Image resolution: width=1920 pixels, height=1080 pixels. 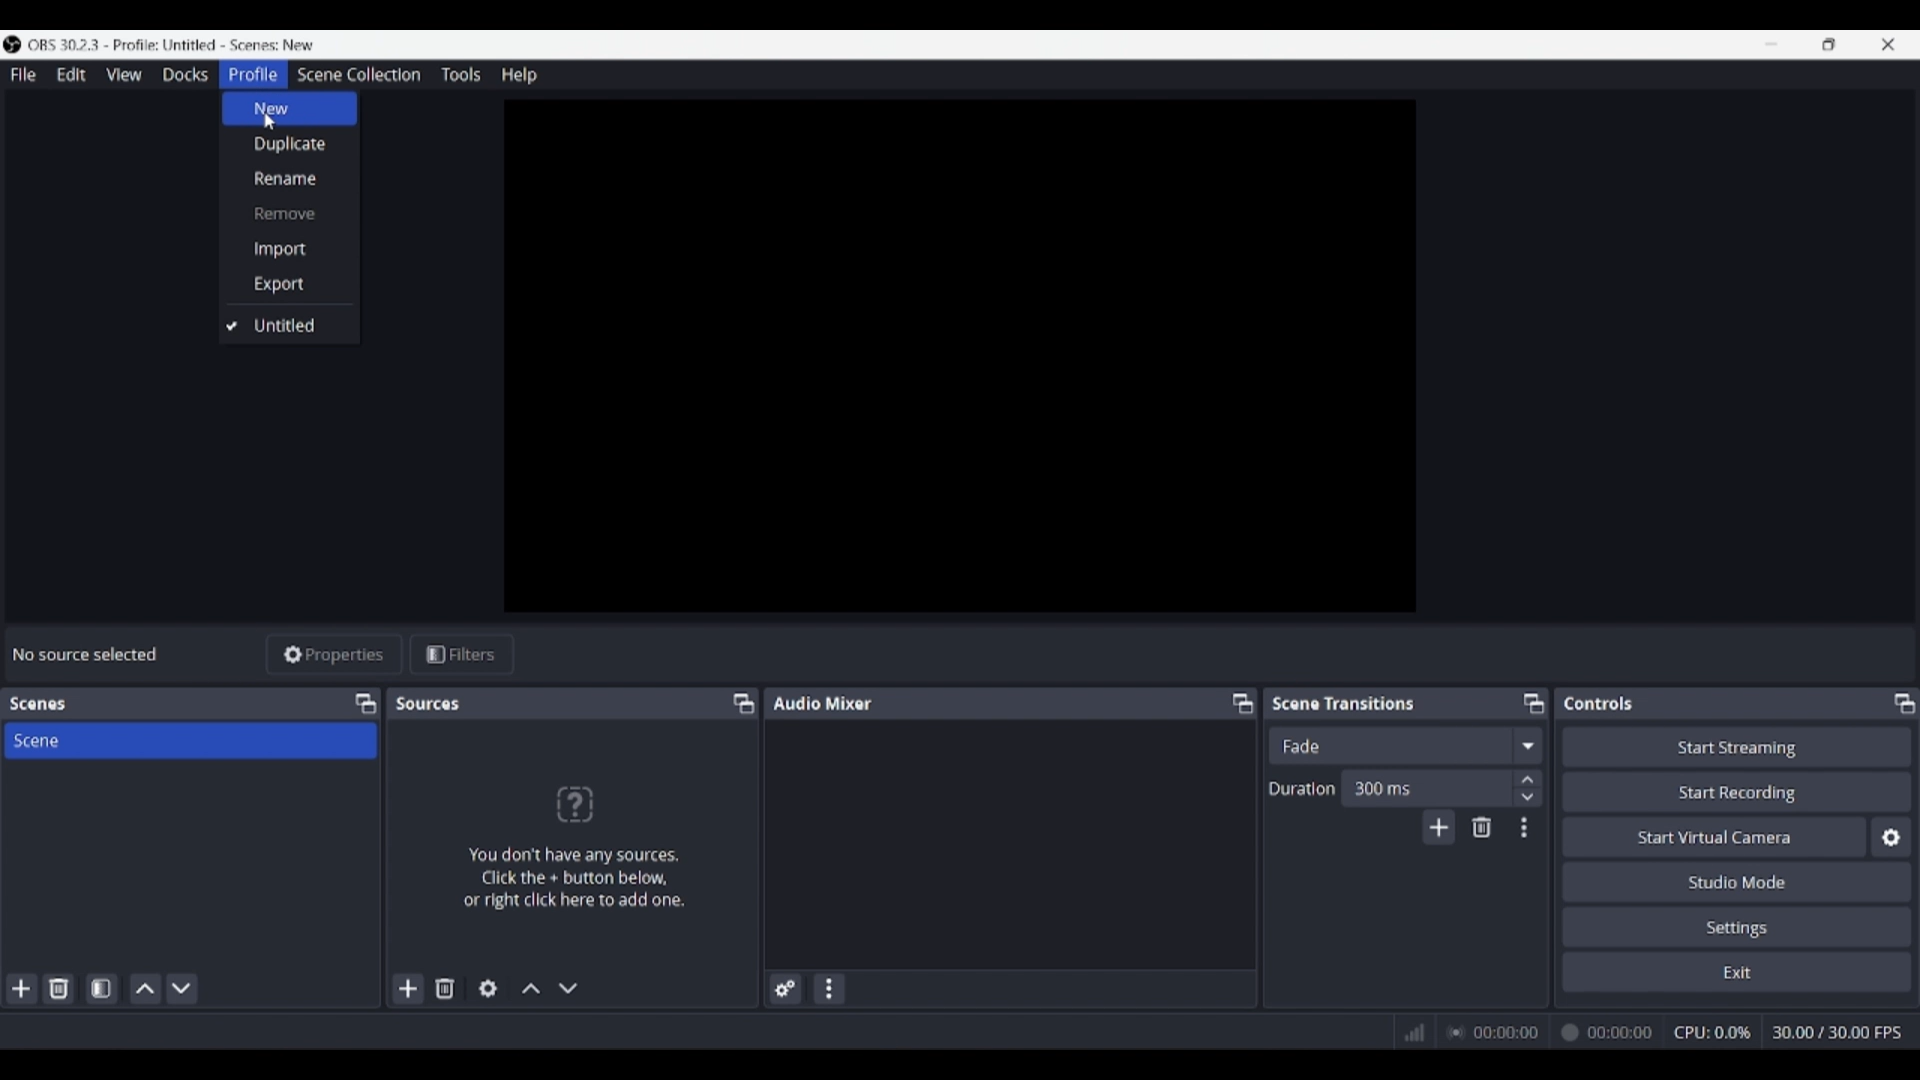 What do you see at coordinates (253, 75) in the screenshot?
I see `Profile menu, highlighted by cursor` at bounding box center [253, 75].